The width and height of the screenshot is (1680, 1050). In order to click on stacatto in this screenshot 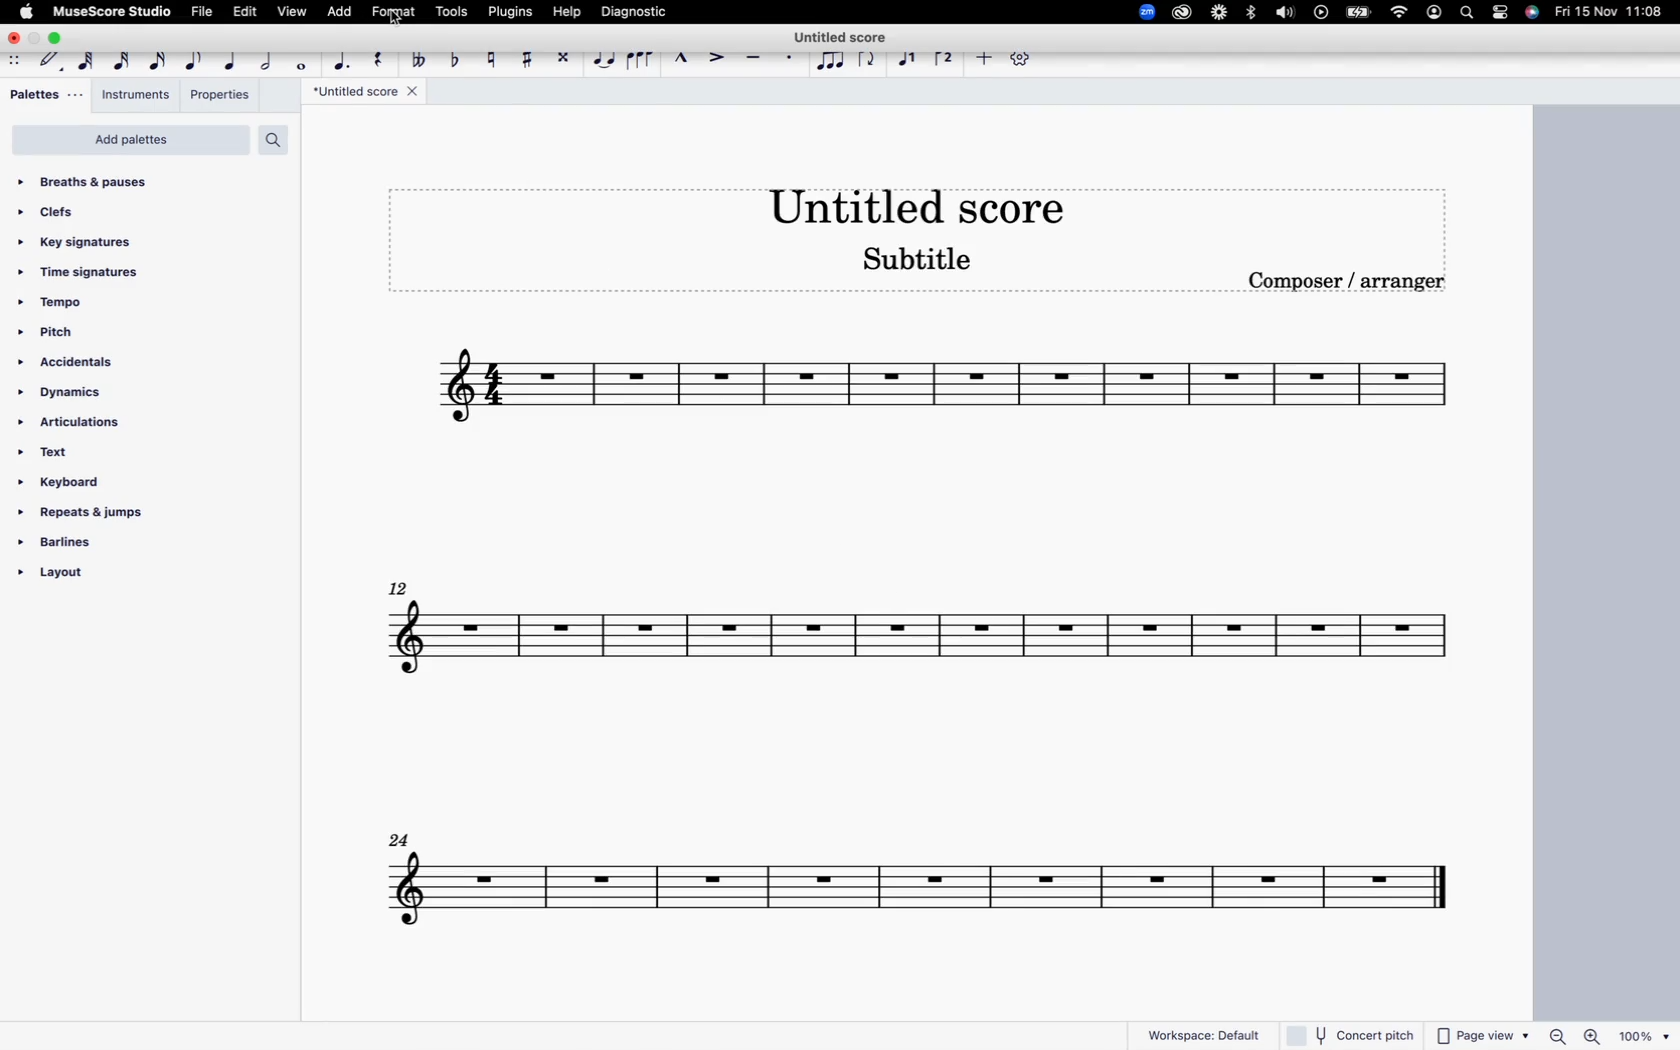, I will do `click(789, 60)`.